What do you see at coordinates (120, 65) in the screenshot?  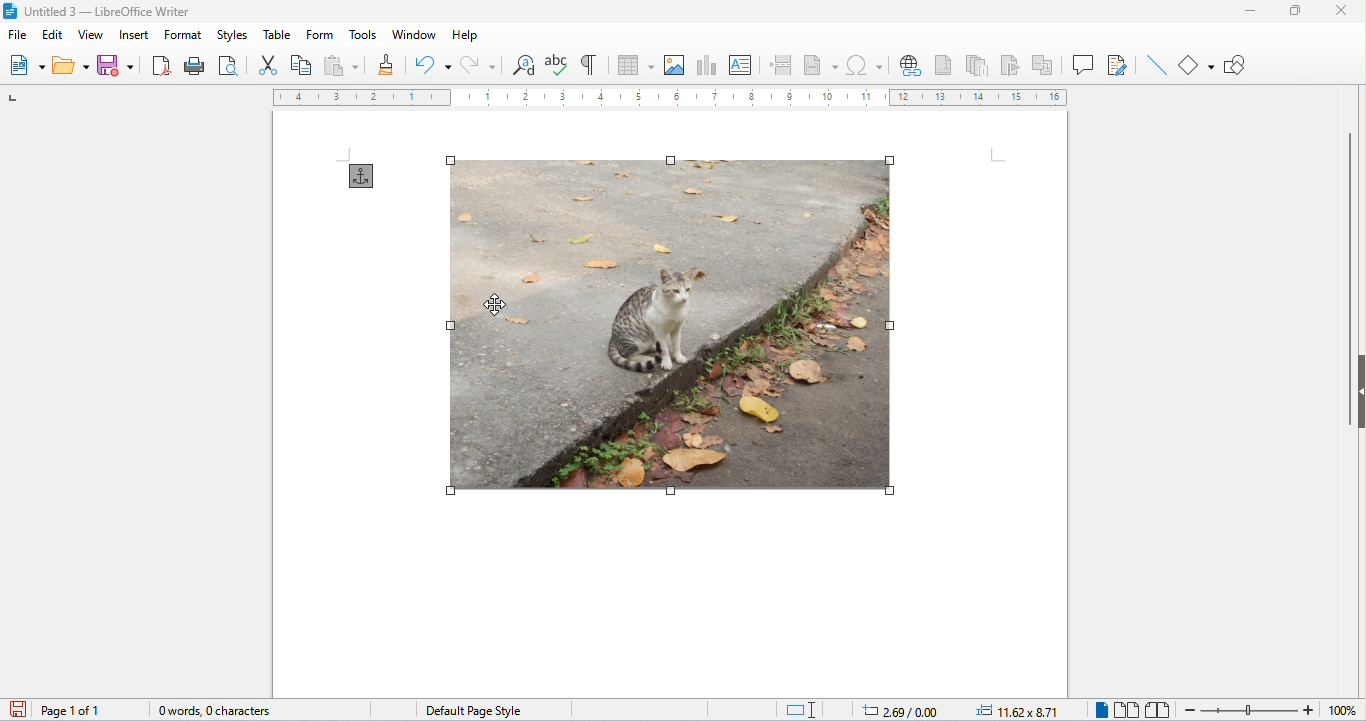 I see `save` at bounding box center [120, 65].